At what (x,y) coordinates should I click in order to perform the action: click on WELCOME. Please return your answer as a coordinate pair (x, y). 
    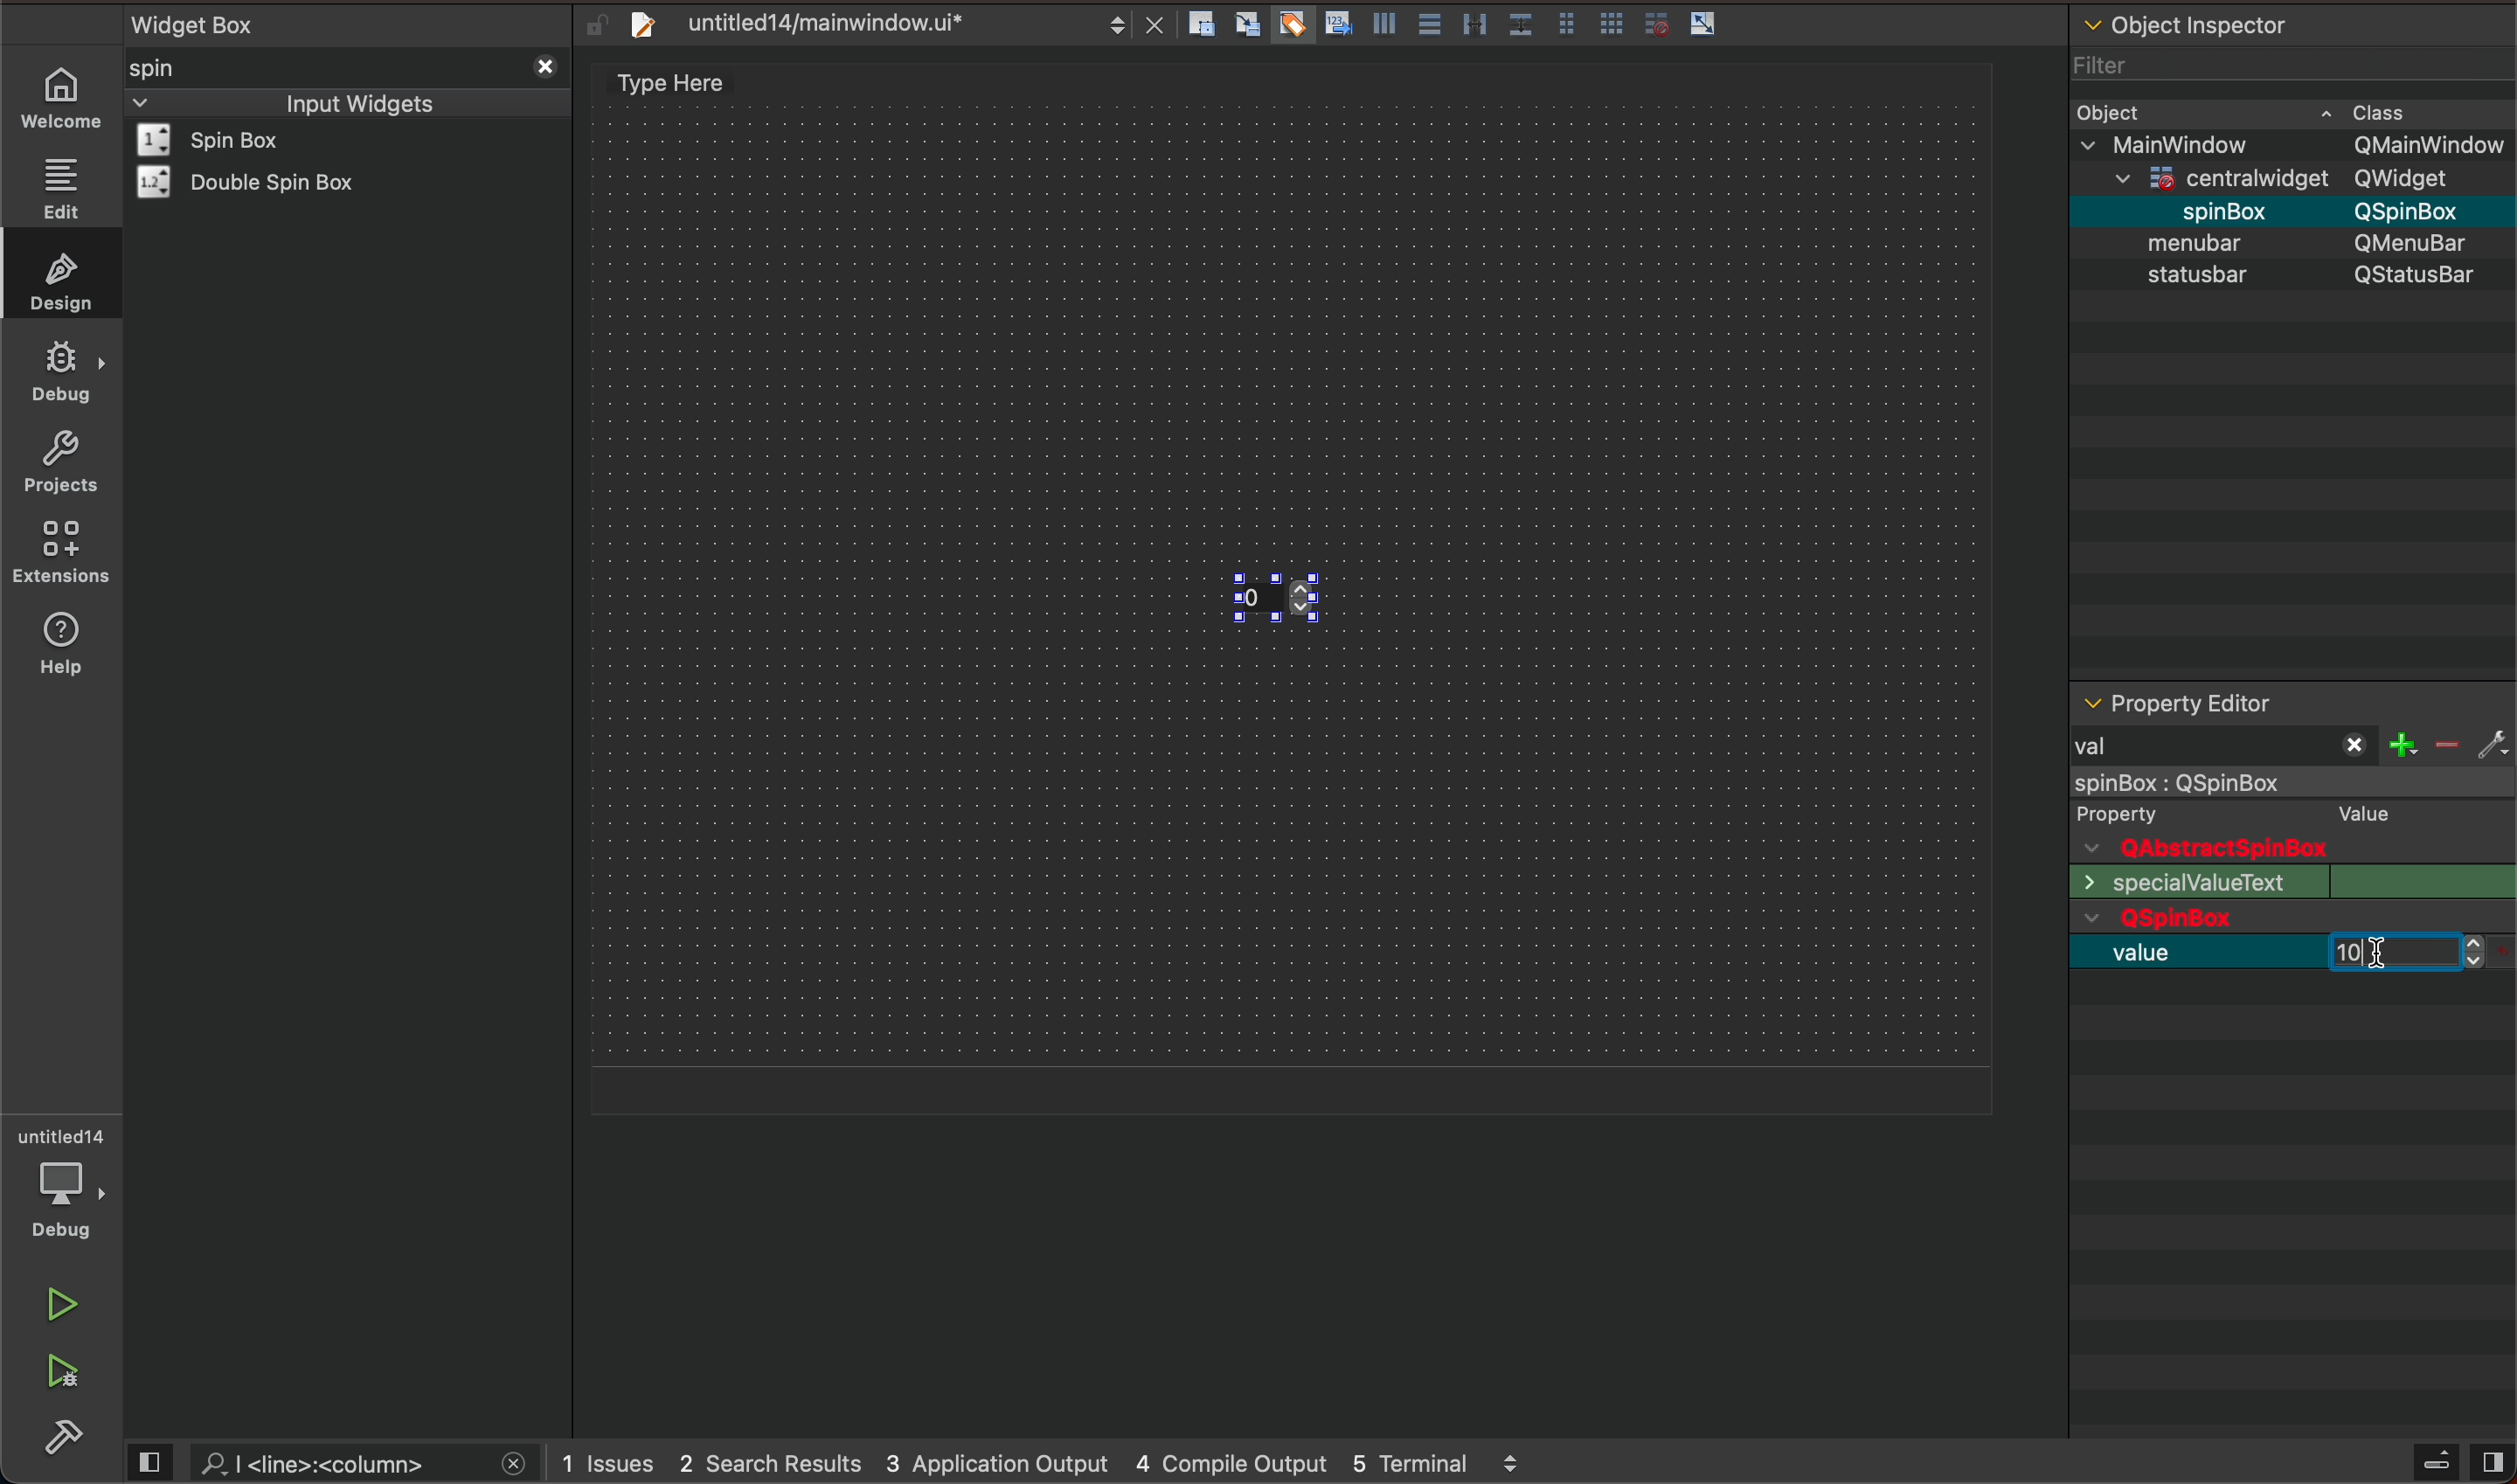
    Looking at the image, I should click on (63, 99).